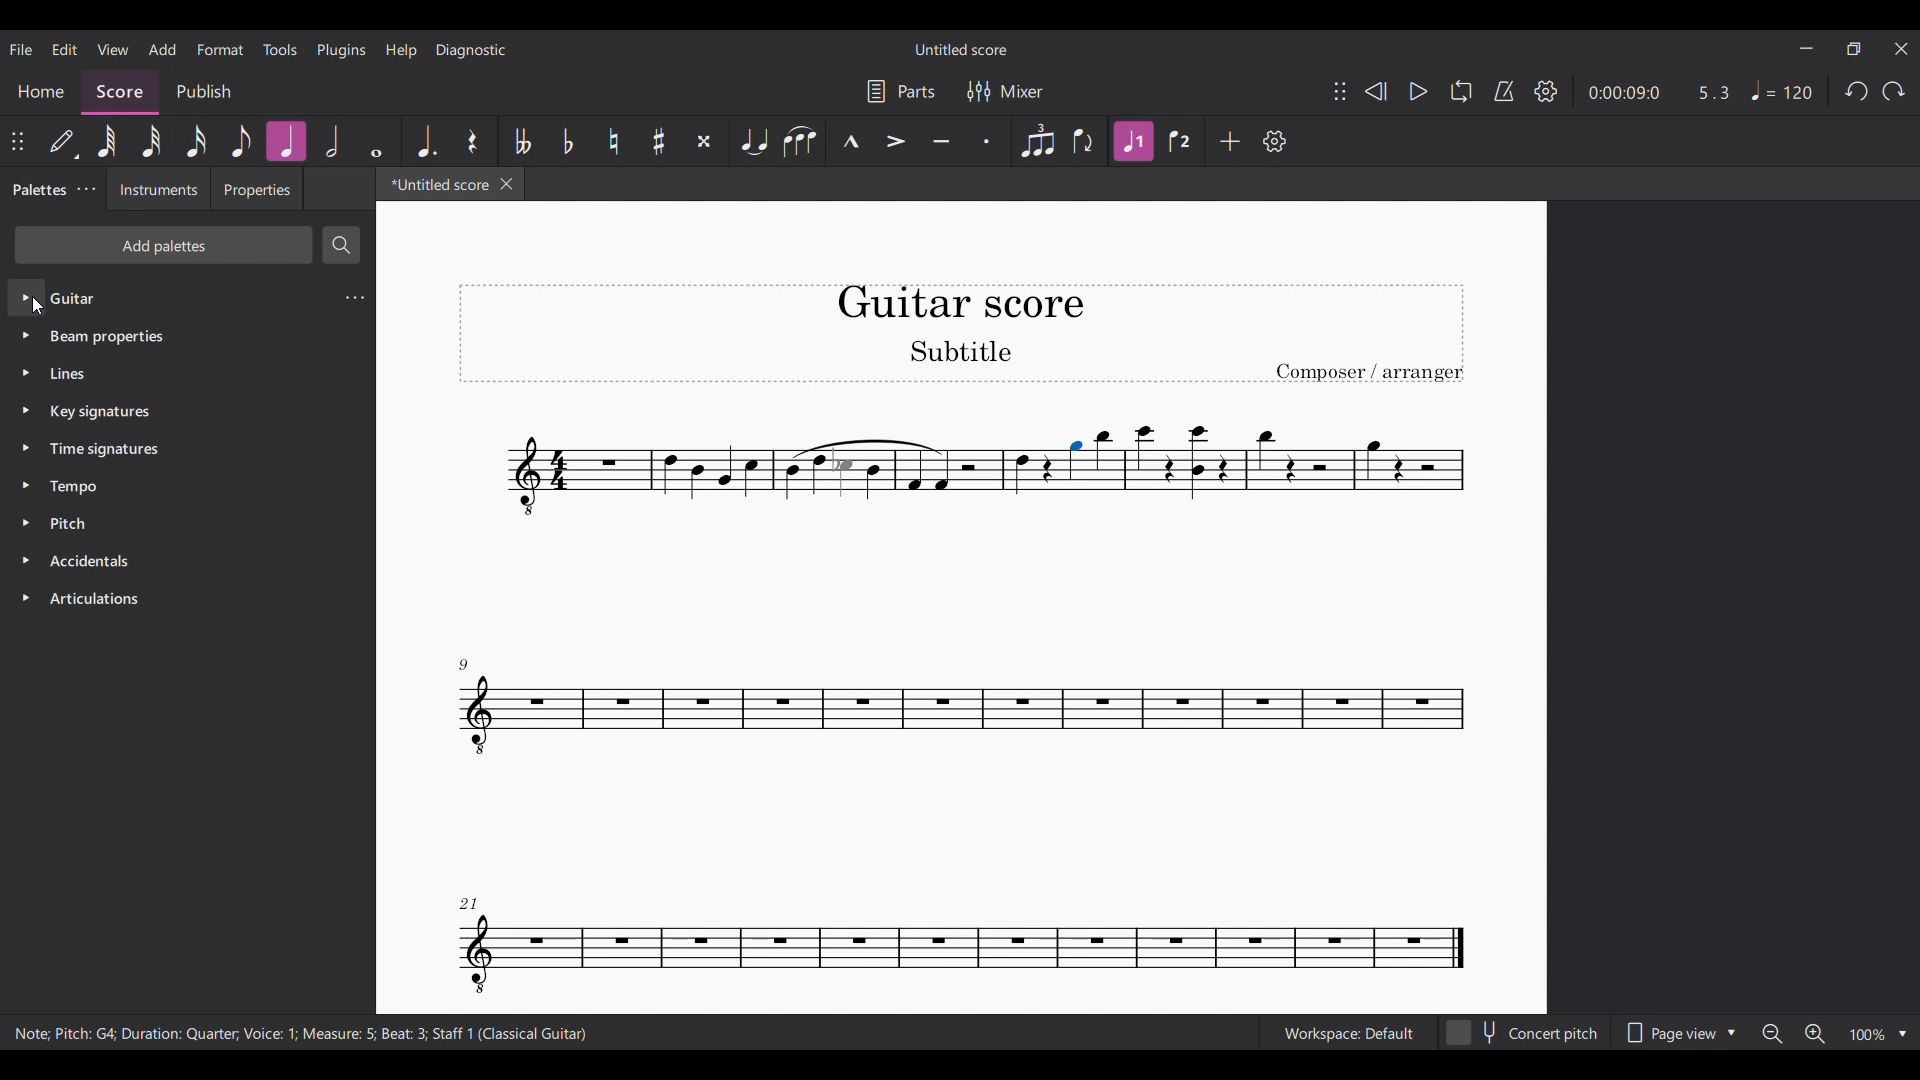  Describe the element at coordinates (26, 373) in the screenshot. I see `Click to expand lines palette` at that location.